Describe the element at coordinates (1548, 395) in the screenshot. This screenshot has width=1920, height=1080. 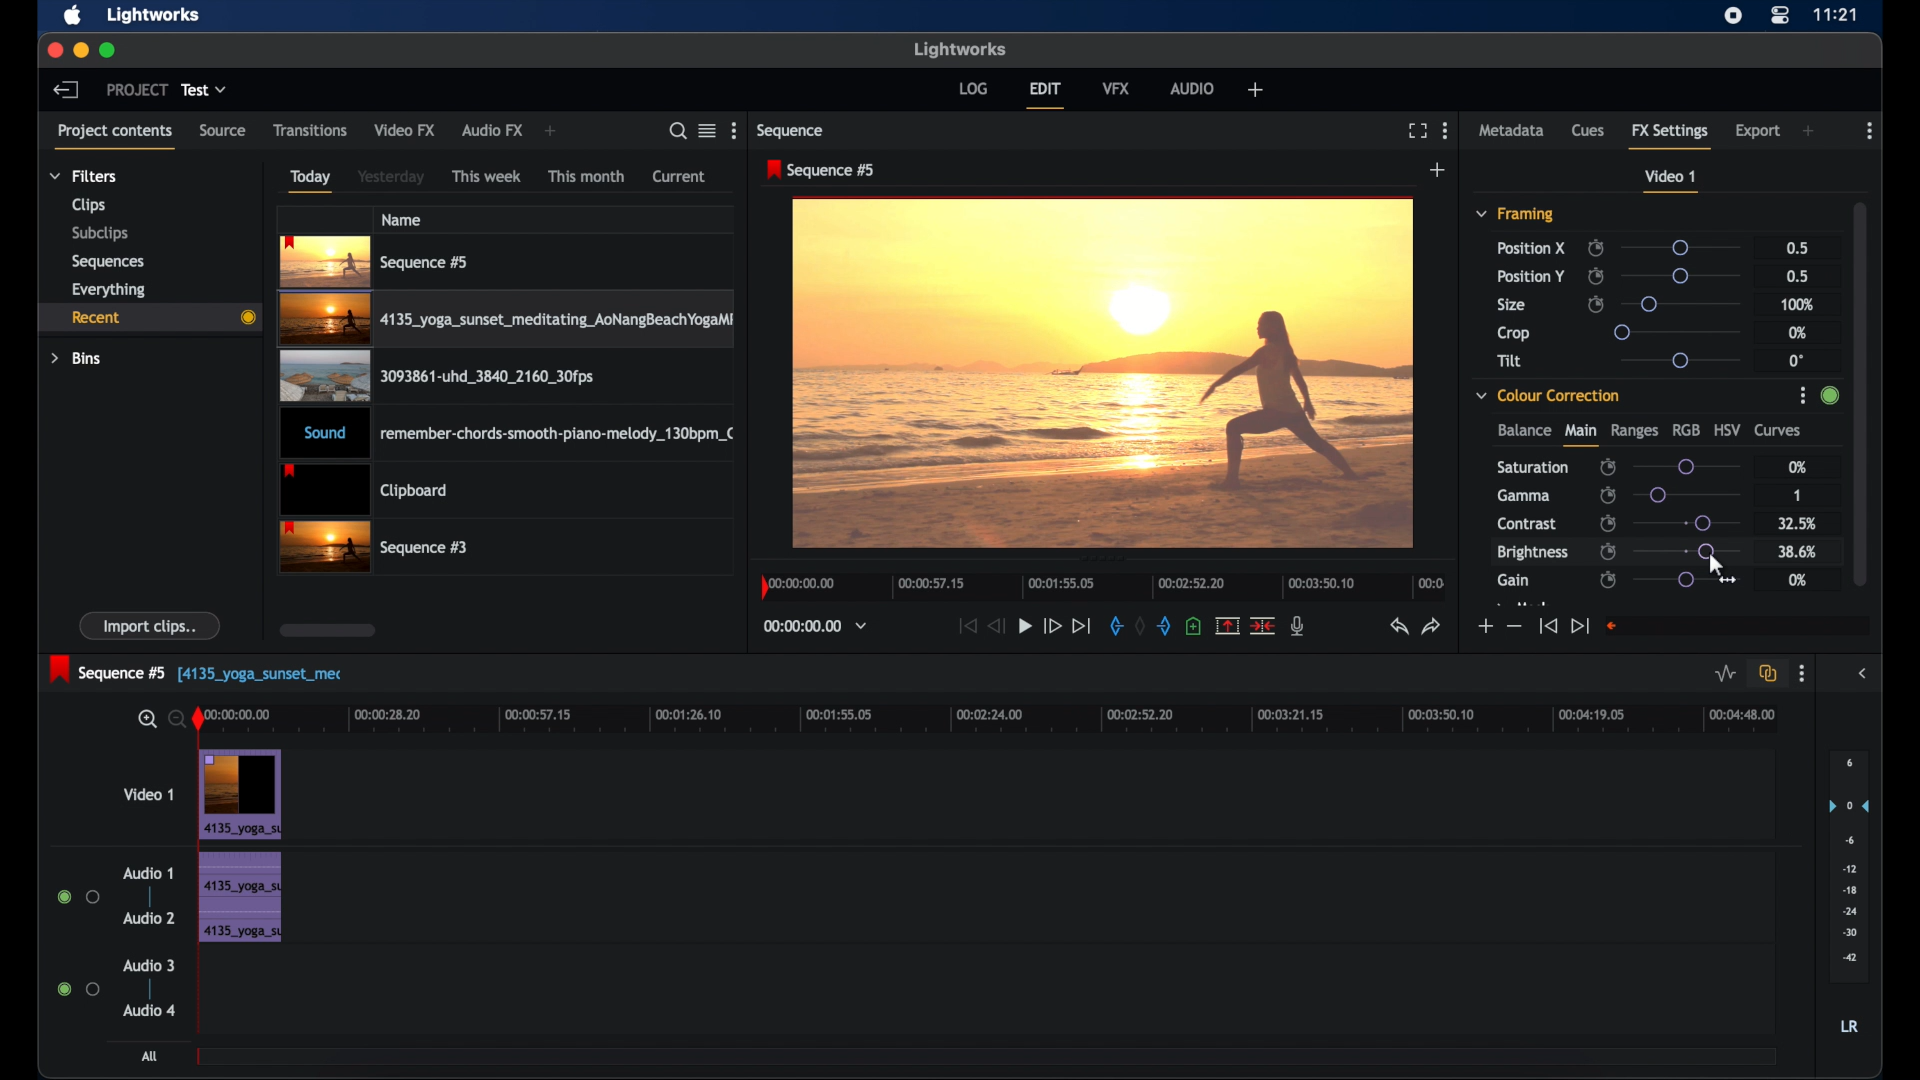
I see `color correction` at that location.